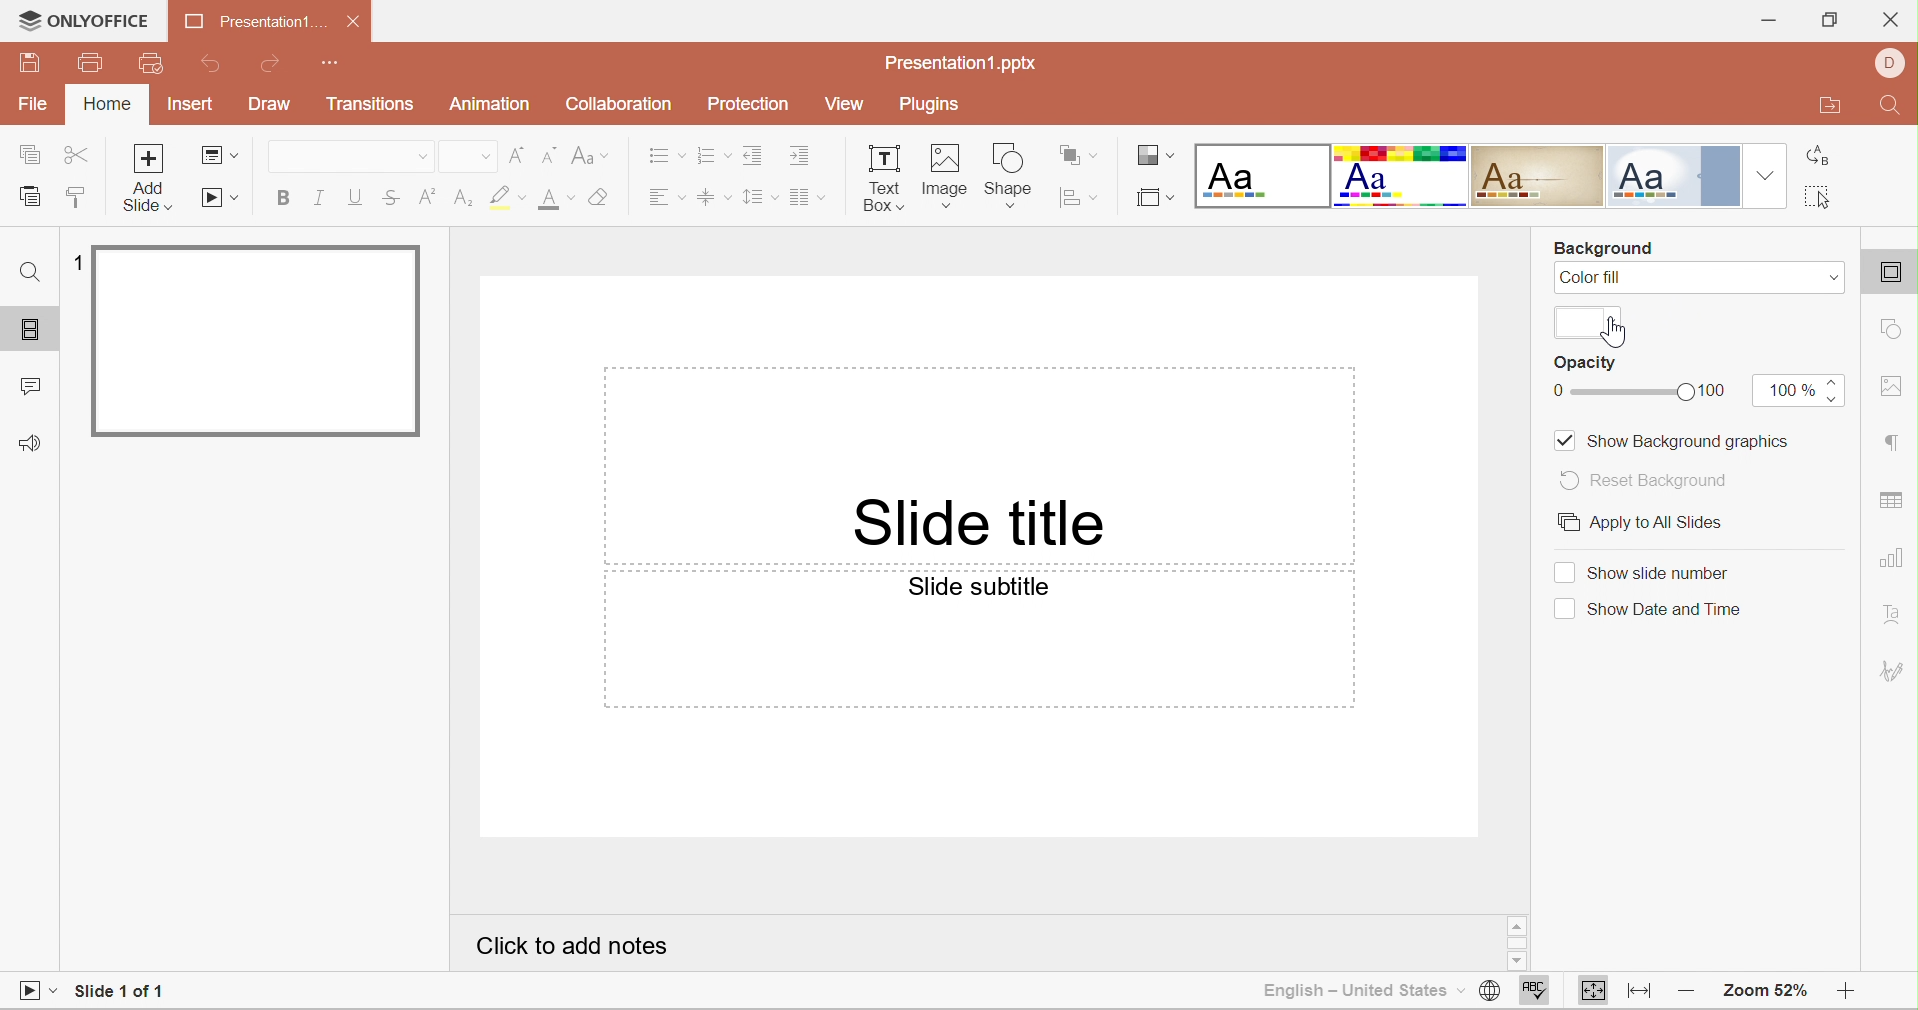 This screenshot has height=1010, width=1918. Describe the element at coordinates (1890, 442) in the screenshot. I see `paragraph settings` at that location.